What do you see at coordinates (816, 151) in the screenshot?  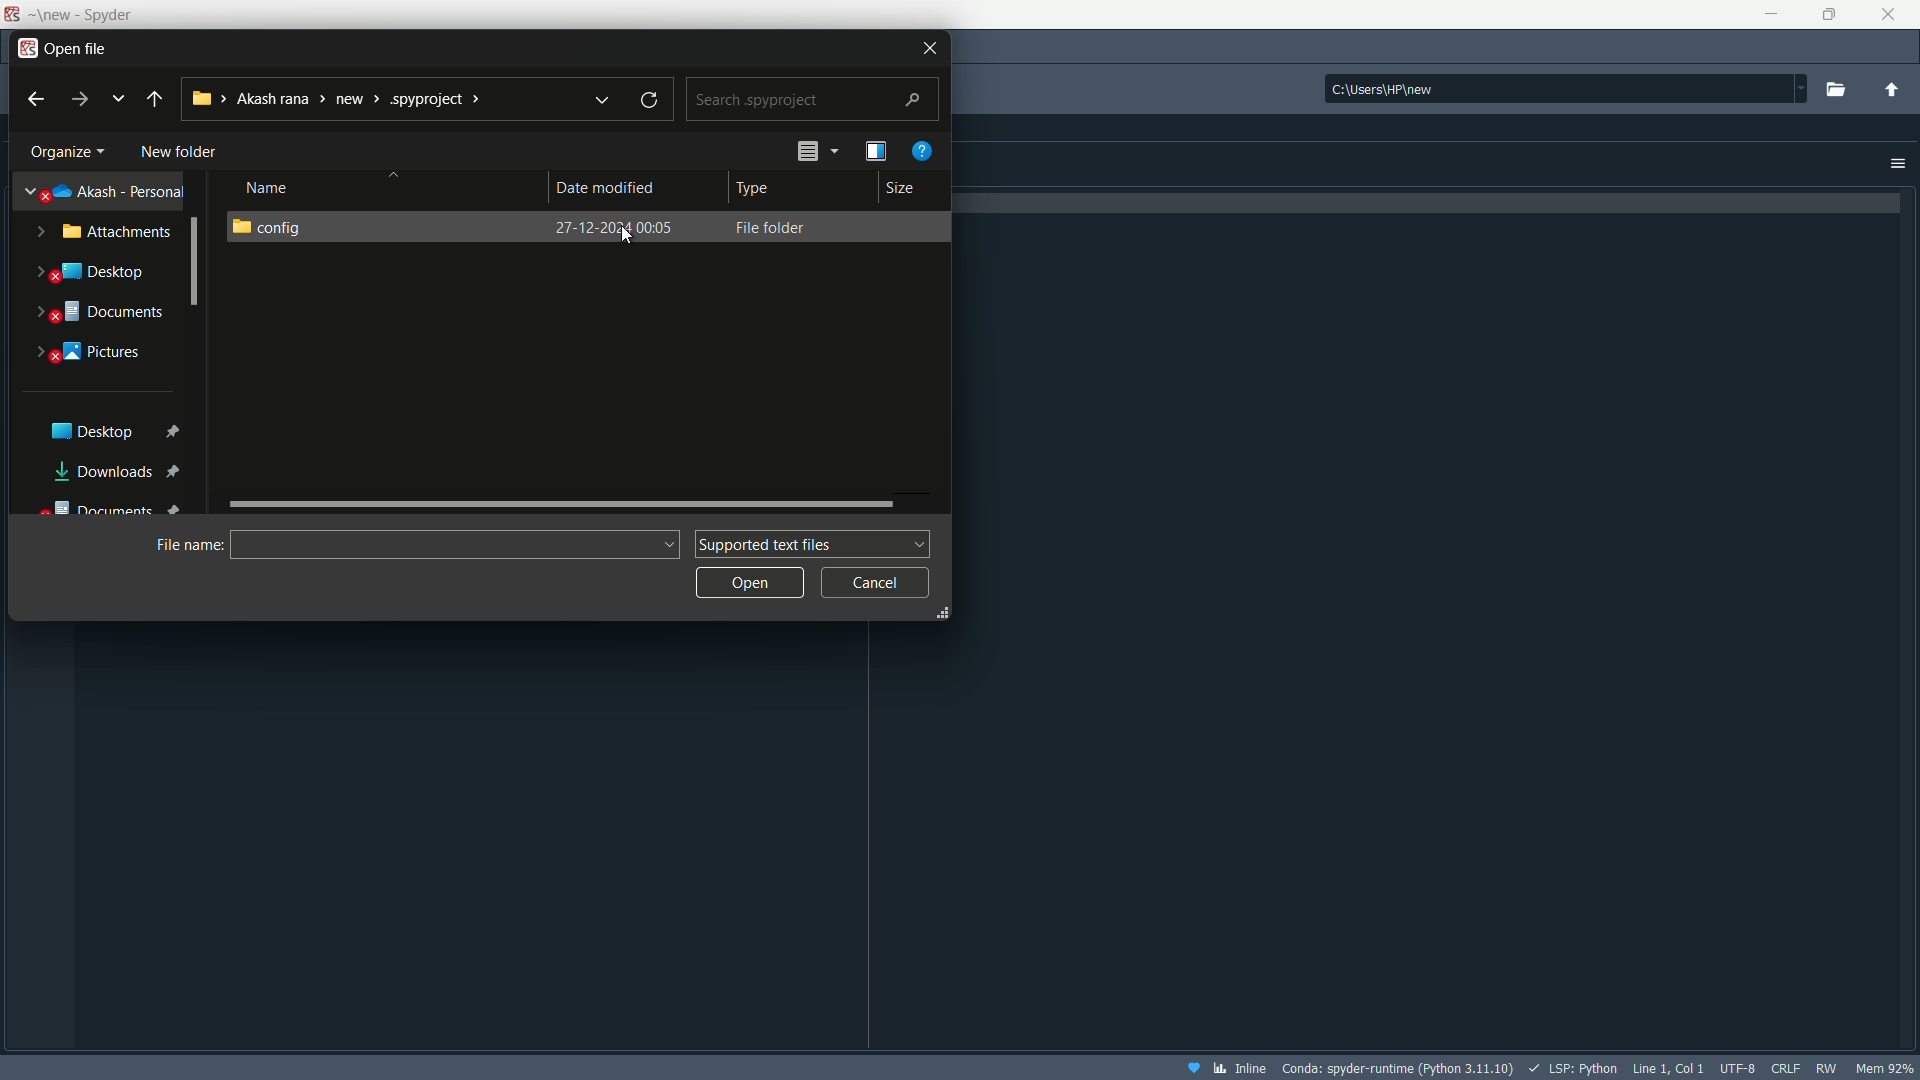 I see `change the view` at bounding box center [816, 151].